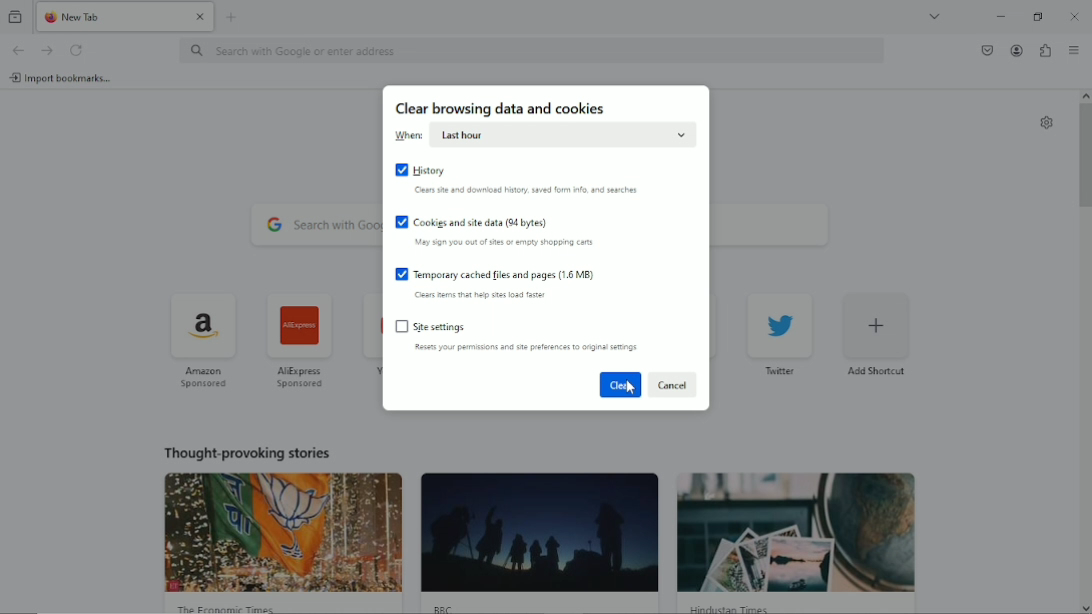 Image resolution: width=1092 pixels, height=614 pixels. I want to click on List all tabs, so click(935, 15).